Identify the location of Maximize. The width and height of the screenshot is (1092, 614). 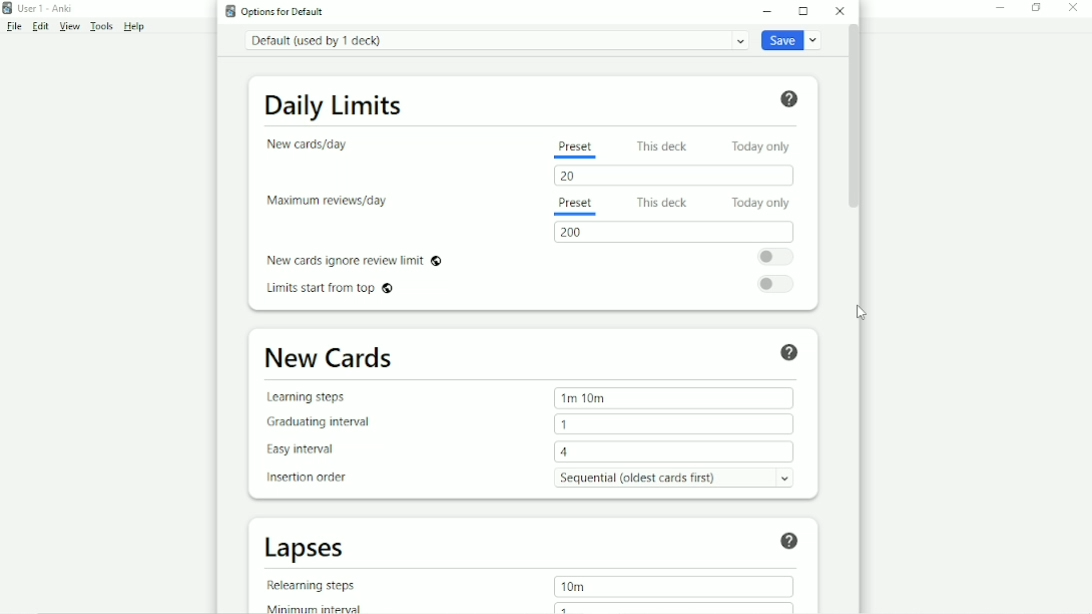
(806, 11).